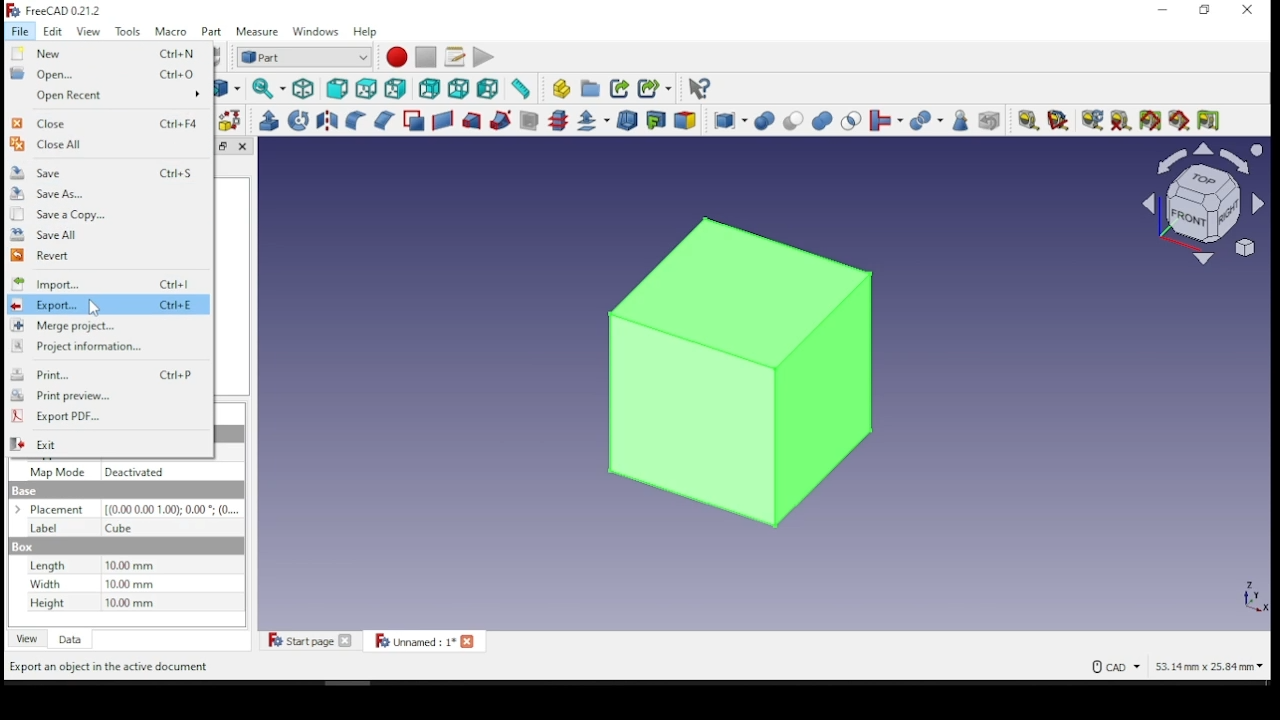 This screenshot has width=1280, height=720. Describe the element at coordinates (1248, 10) in the screenshot. I see `close window` at that location.